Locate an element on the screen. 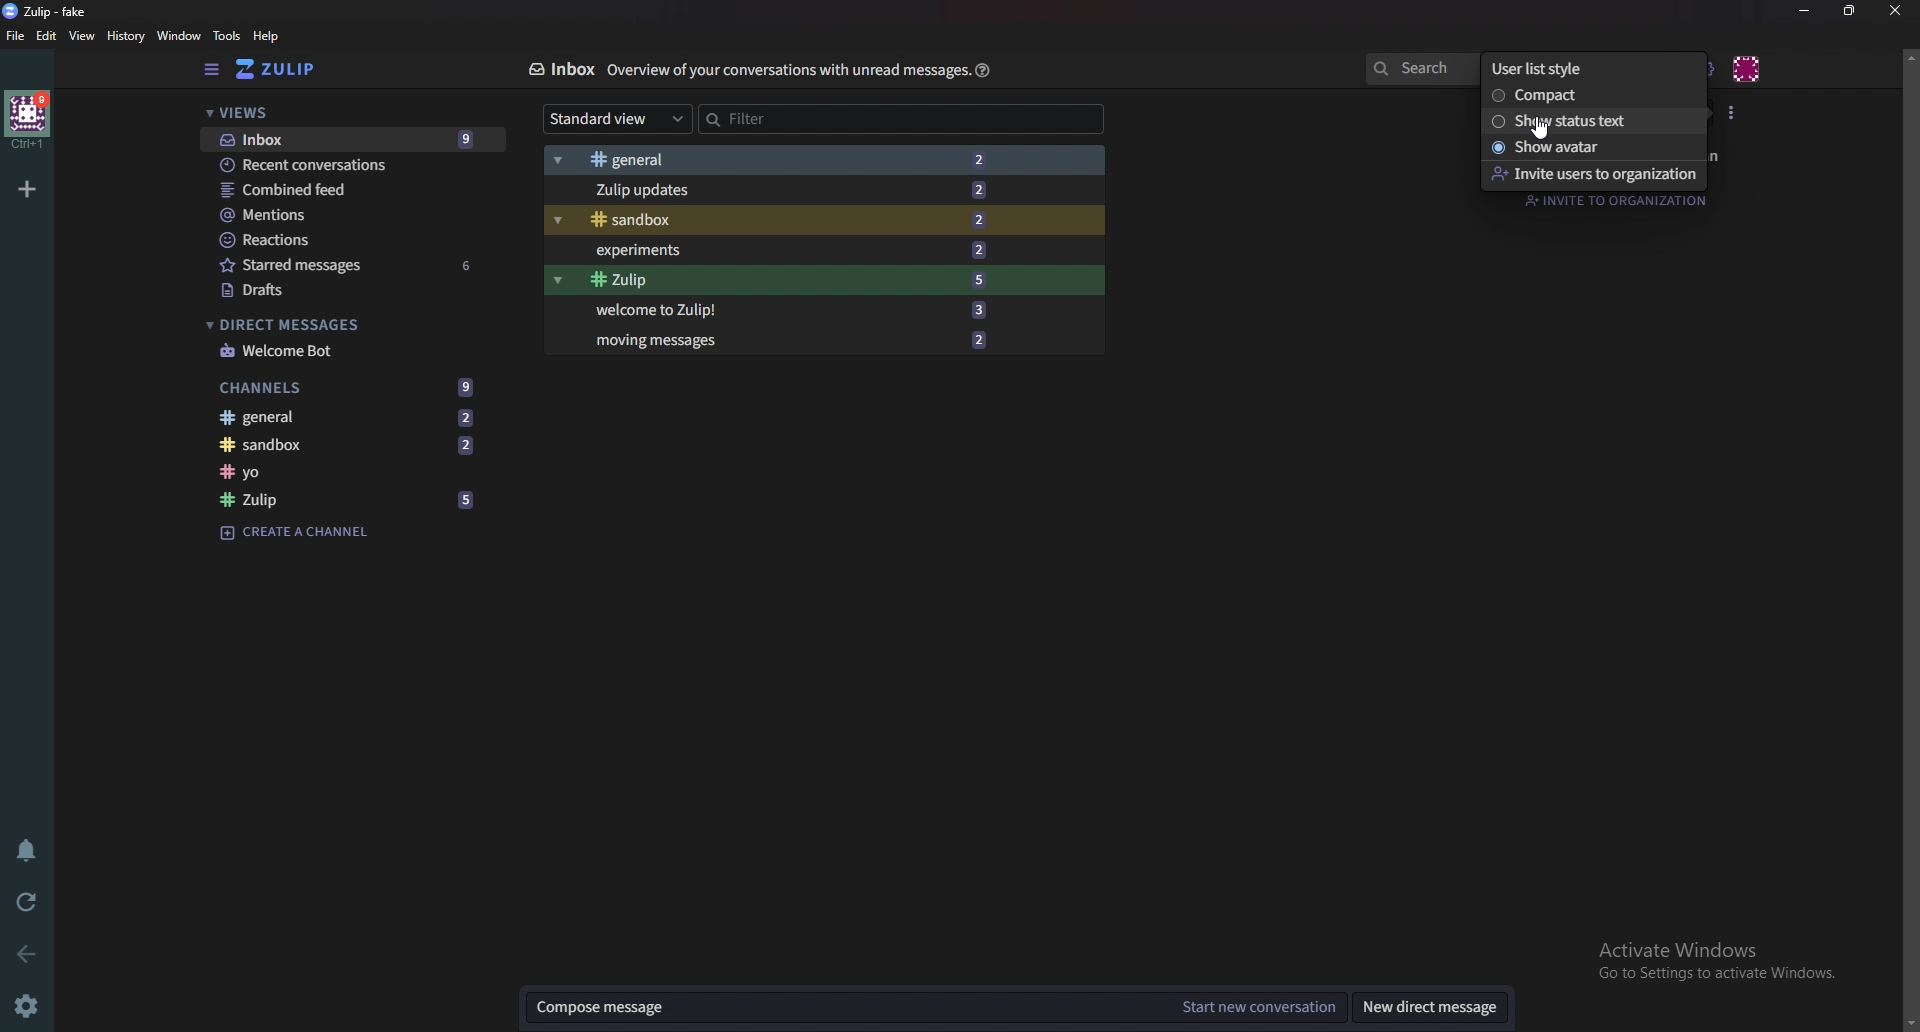 This screenshot has height=1032, width=1920. Standard view is located at coordinates (613, 118).